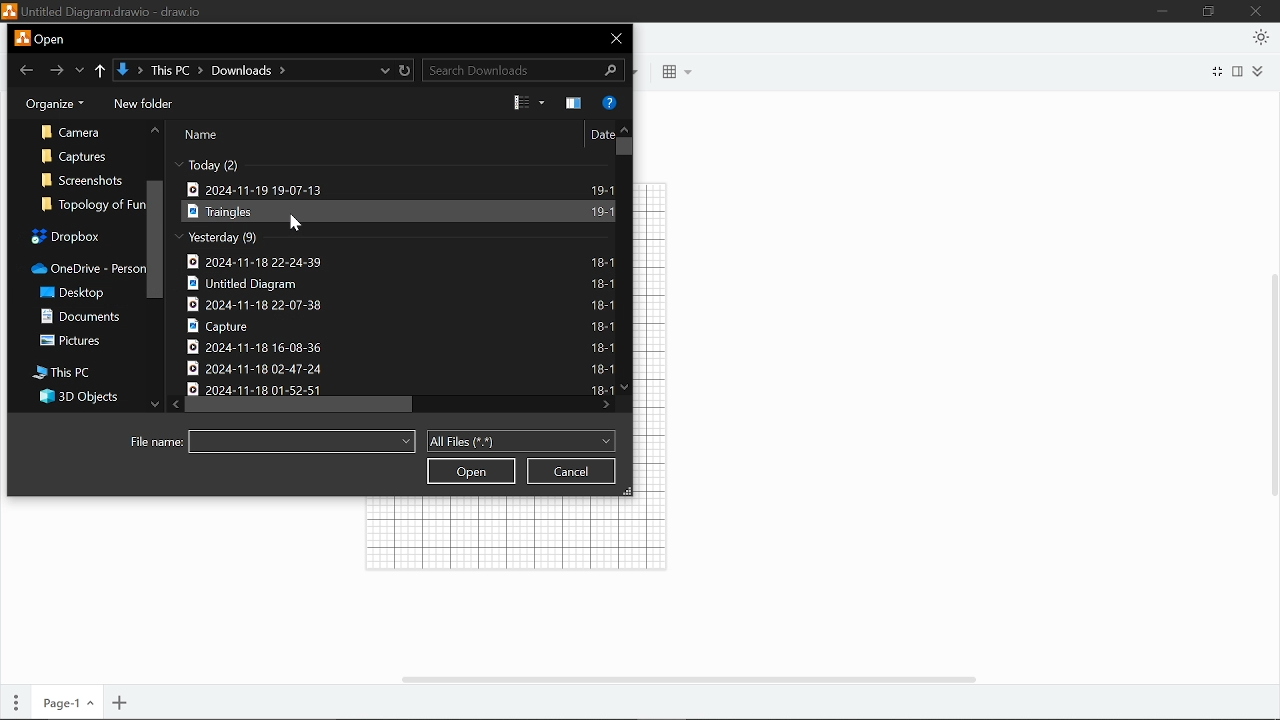 Image resolution: width=1280 pixels, height=720 pixels. I want to click on drop down, so click(304, 441).